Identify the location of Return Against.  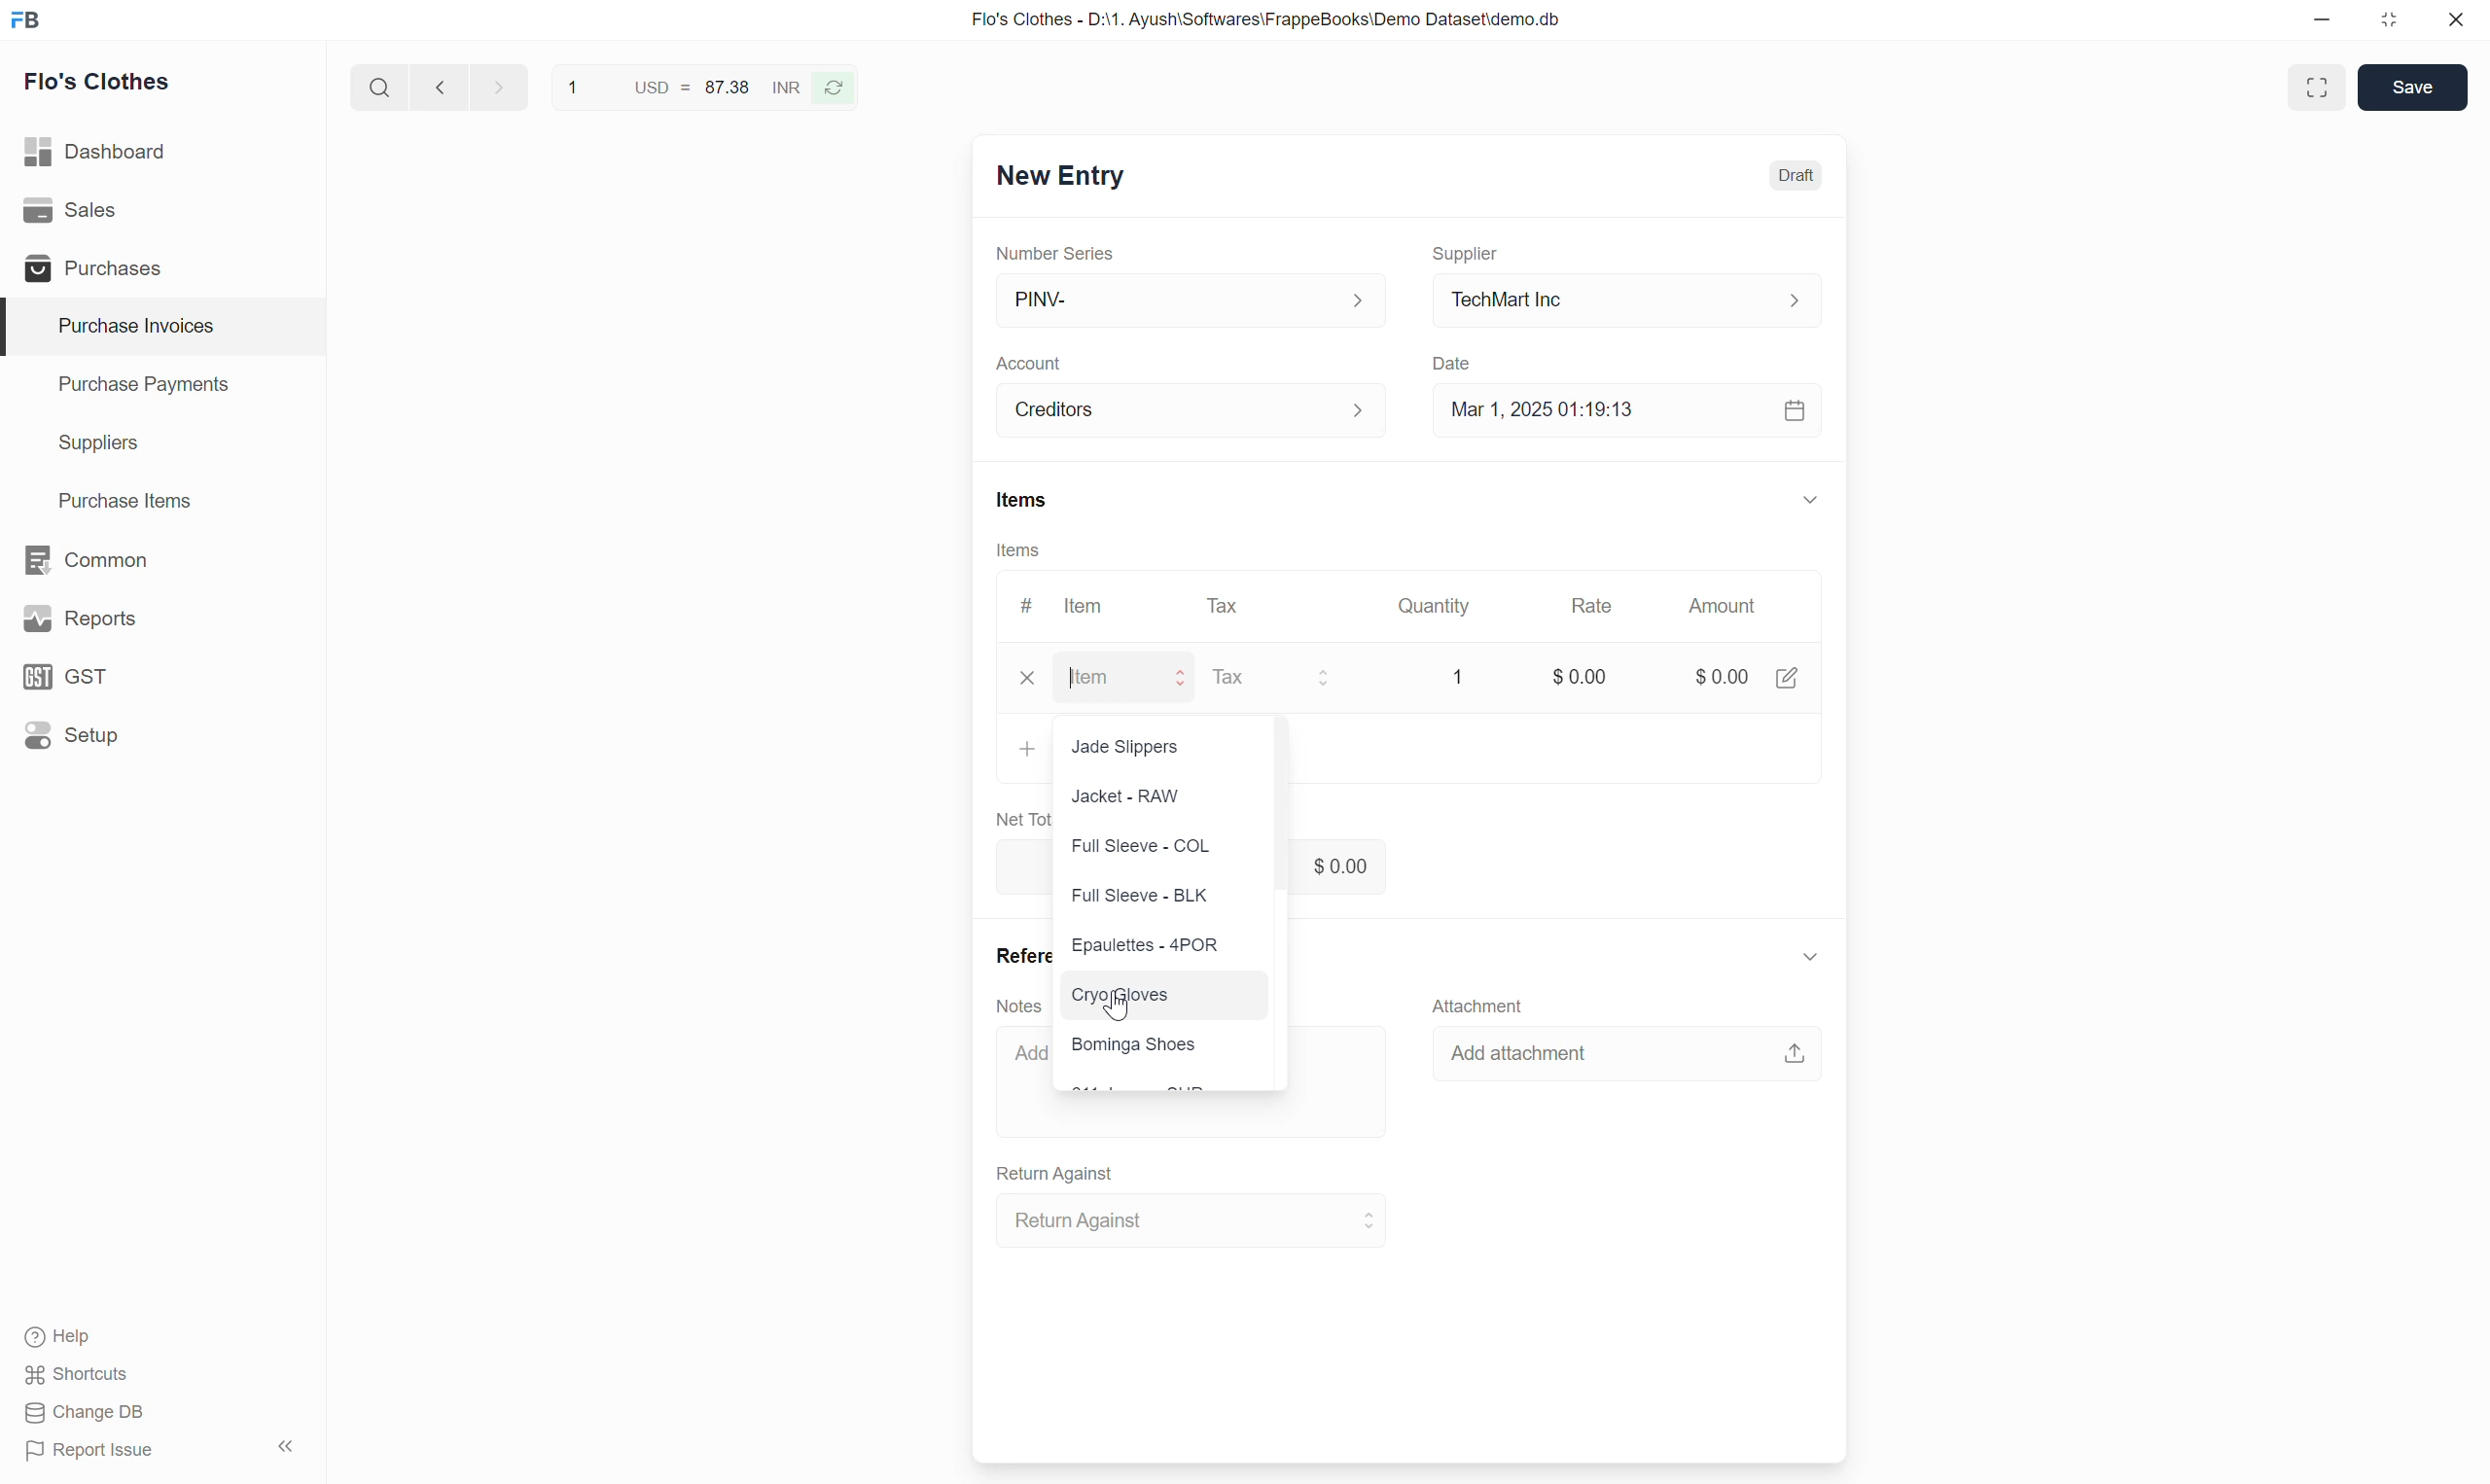
(1068, 1171).